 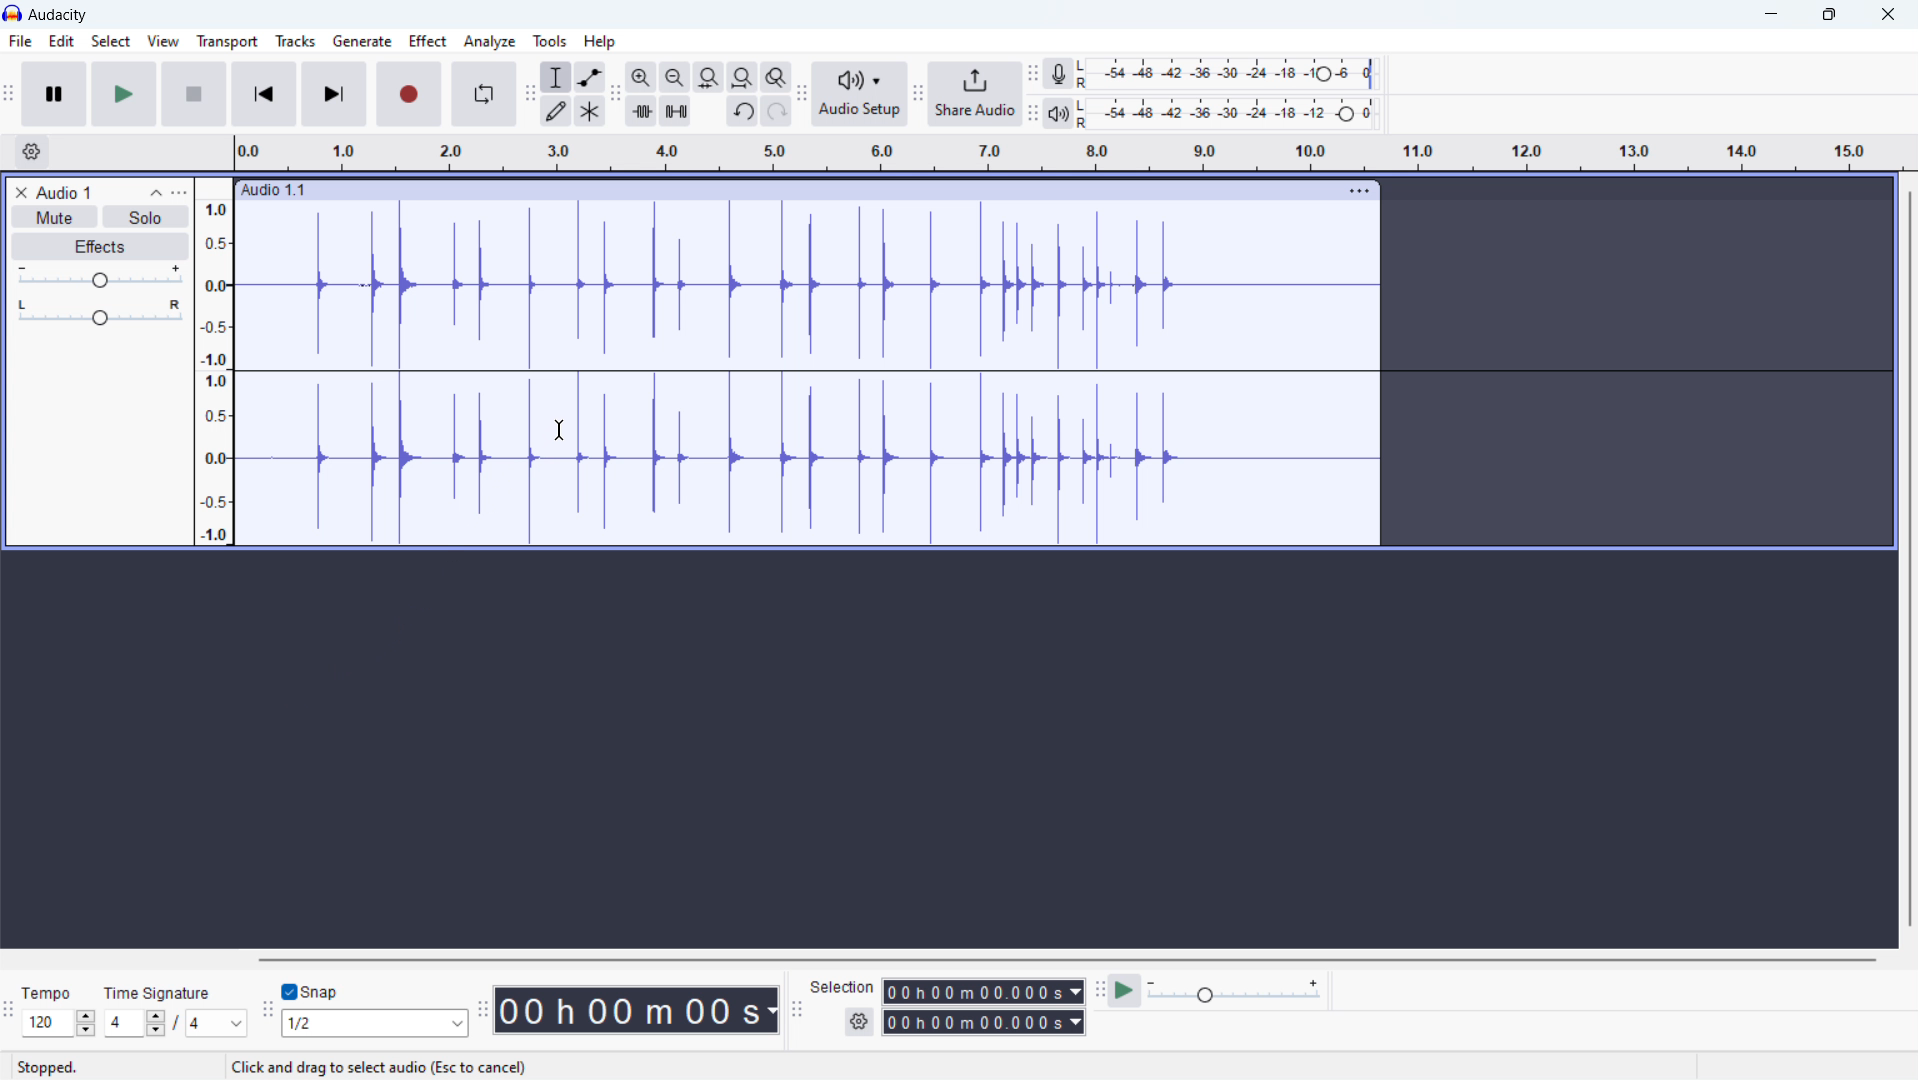 I want to click on play at speed toolbar, so click(x=1098, y=991).